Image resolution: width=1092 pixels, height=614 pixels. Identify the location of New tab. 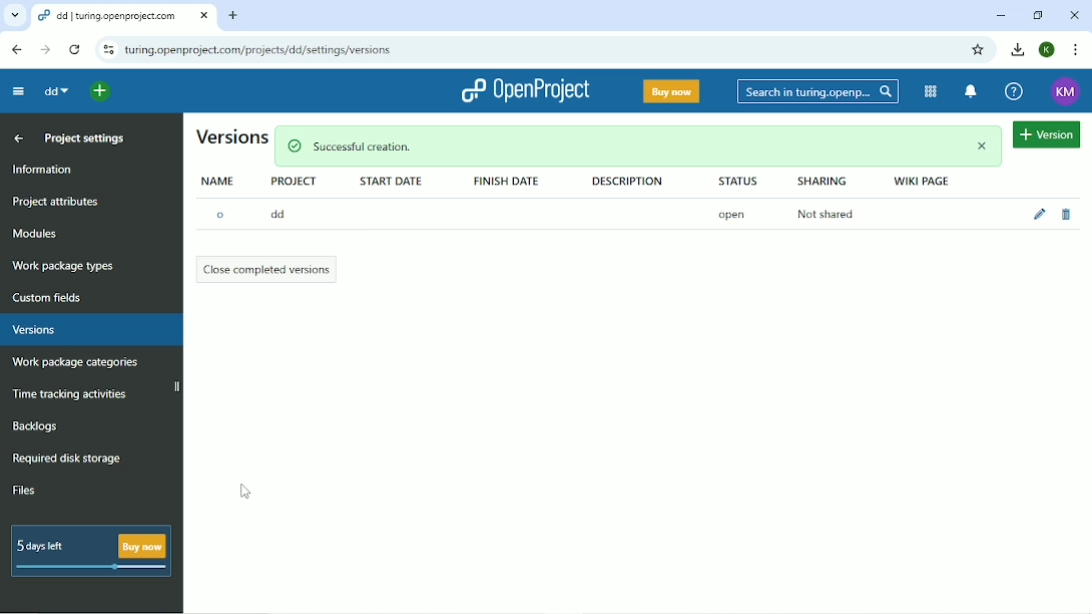
(235, 16).